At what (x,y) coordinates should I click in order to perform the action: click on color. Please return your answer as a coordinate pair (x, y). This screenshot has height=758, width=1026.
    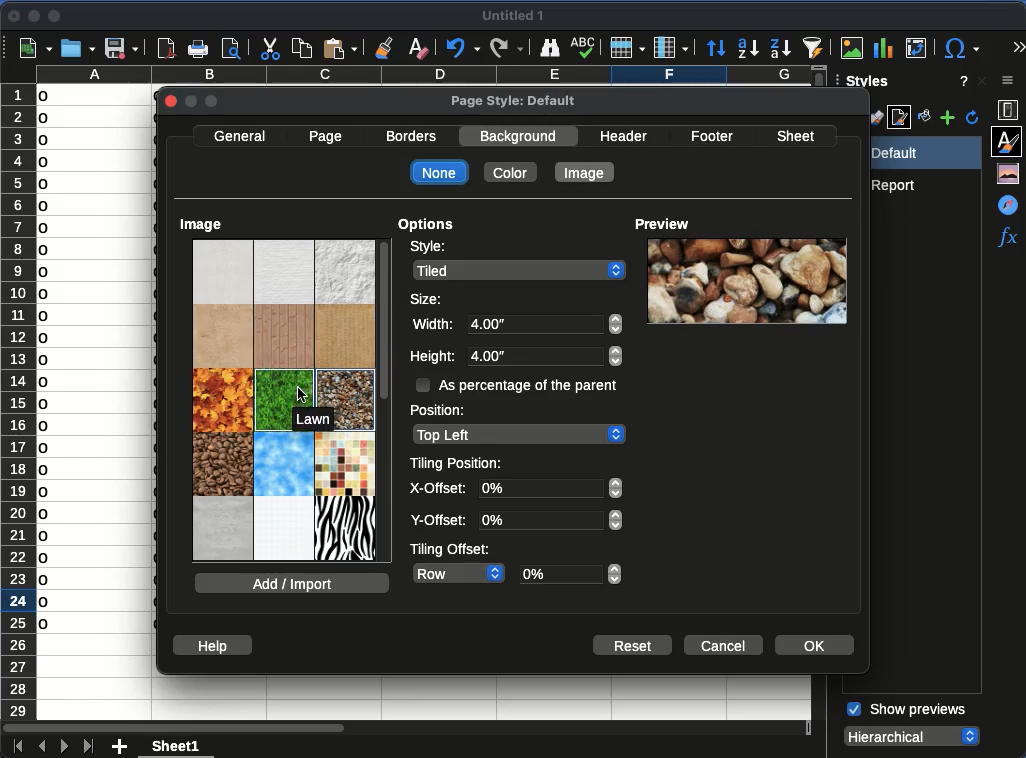
    Looking at the image, I should click on (511, 172).